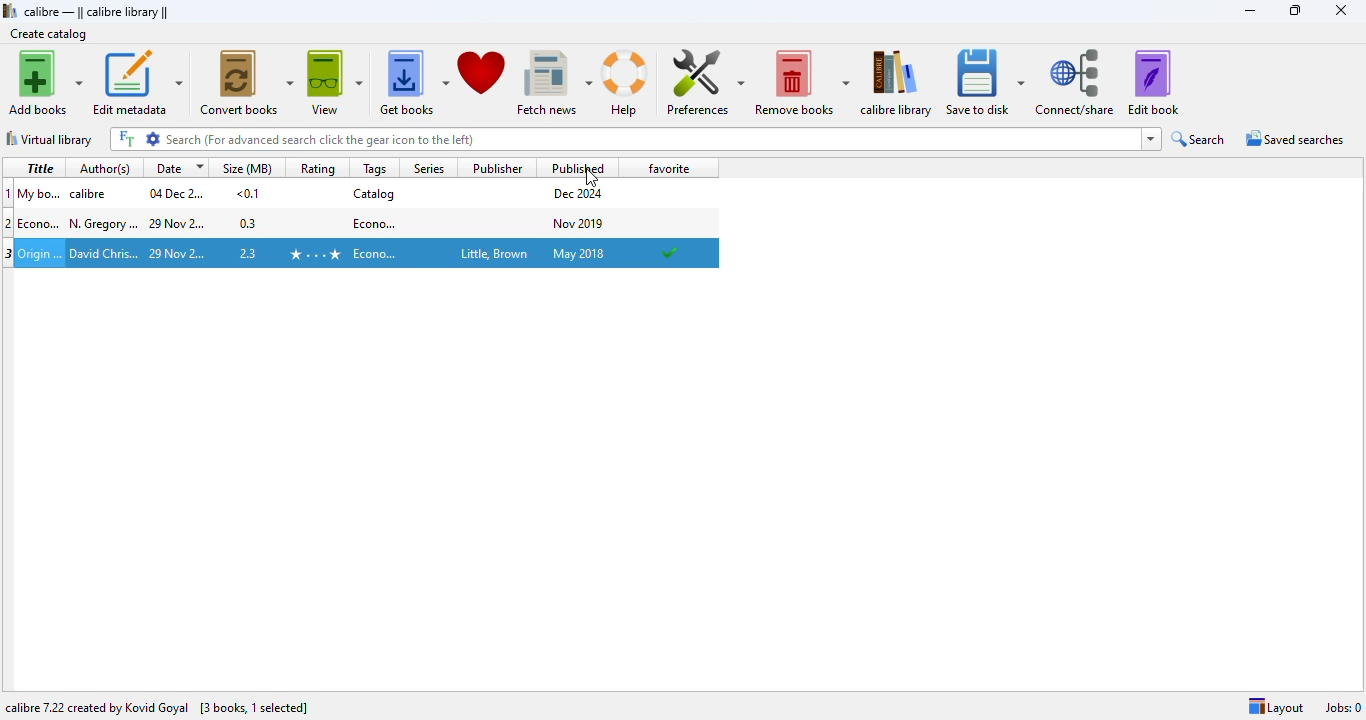 Image resolution: width=1366 pixels, height=720 pixels. Describe the element at coordinates (126, 139) in the screenshot. I see `FT` at that location.